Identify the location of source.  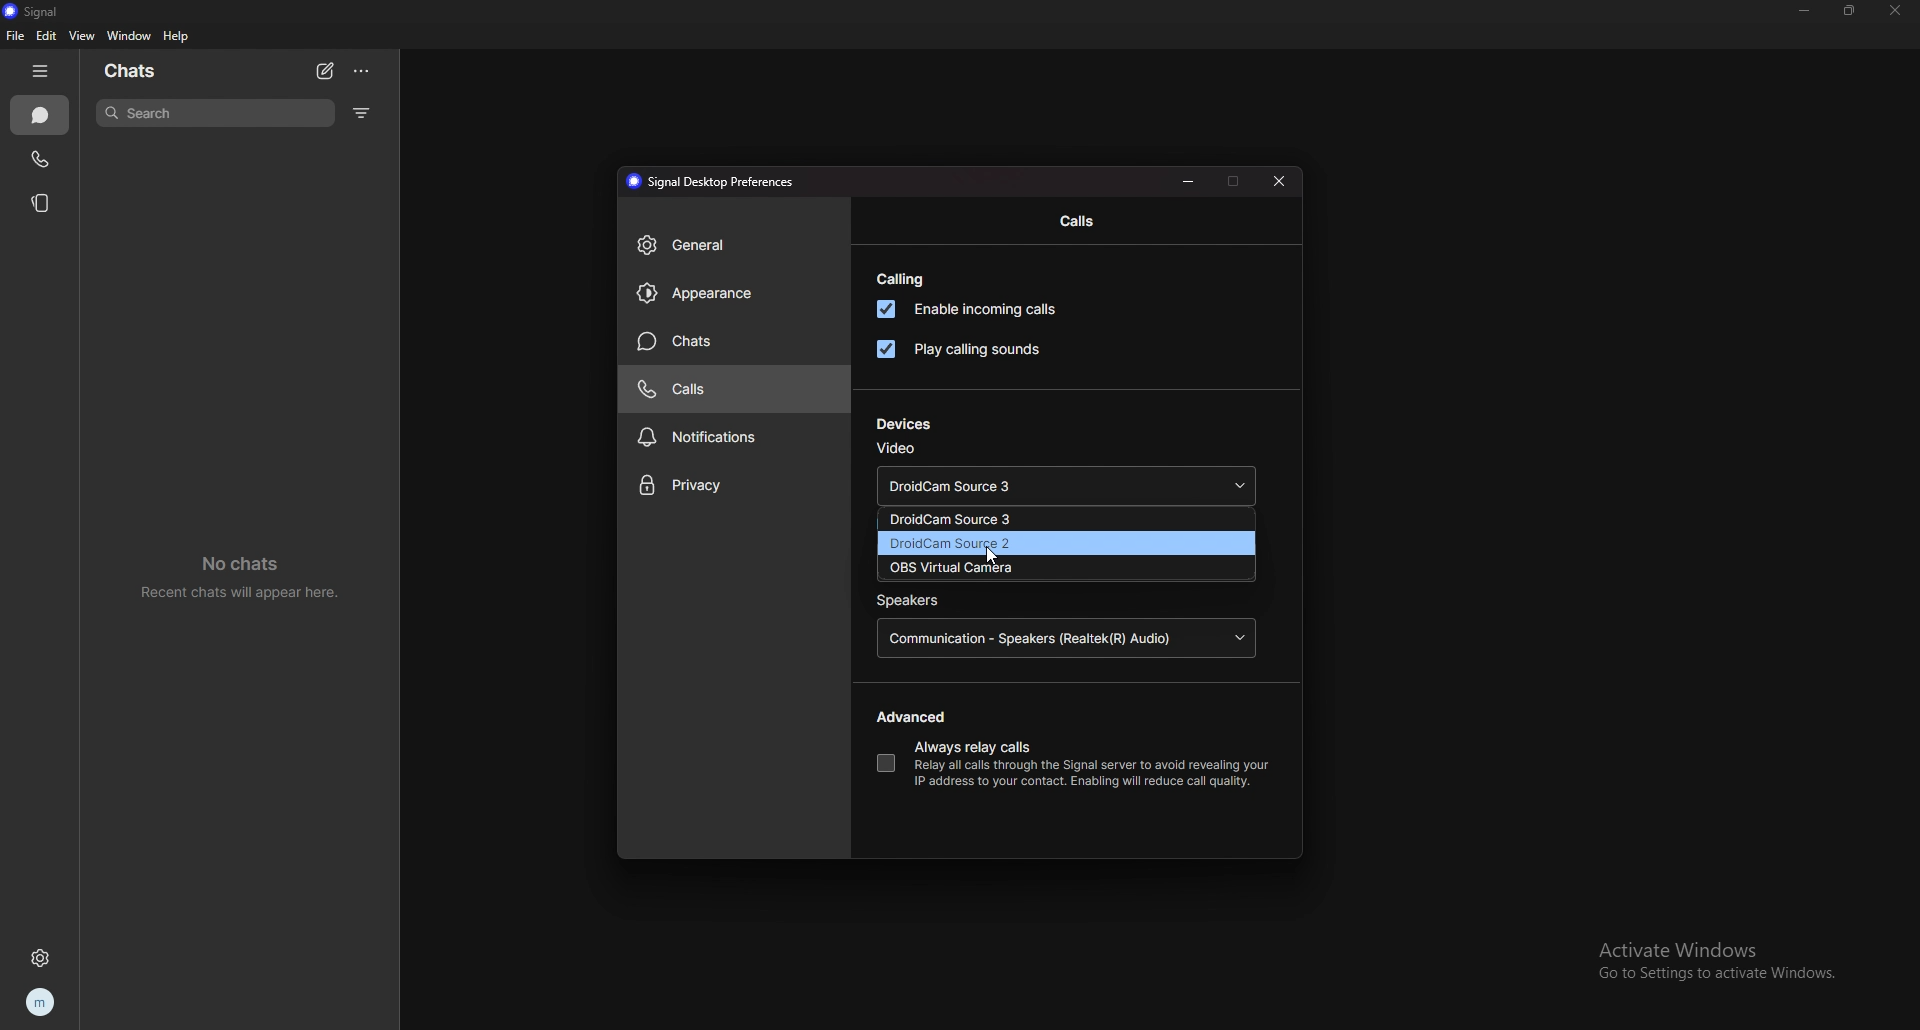
(1059, 520).